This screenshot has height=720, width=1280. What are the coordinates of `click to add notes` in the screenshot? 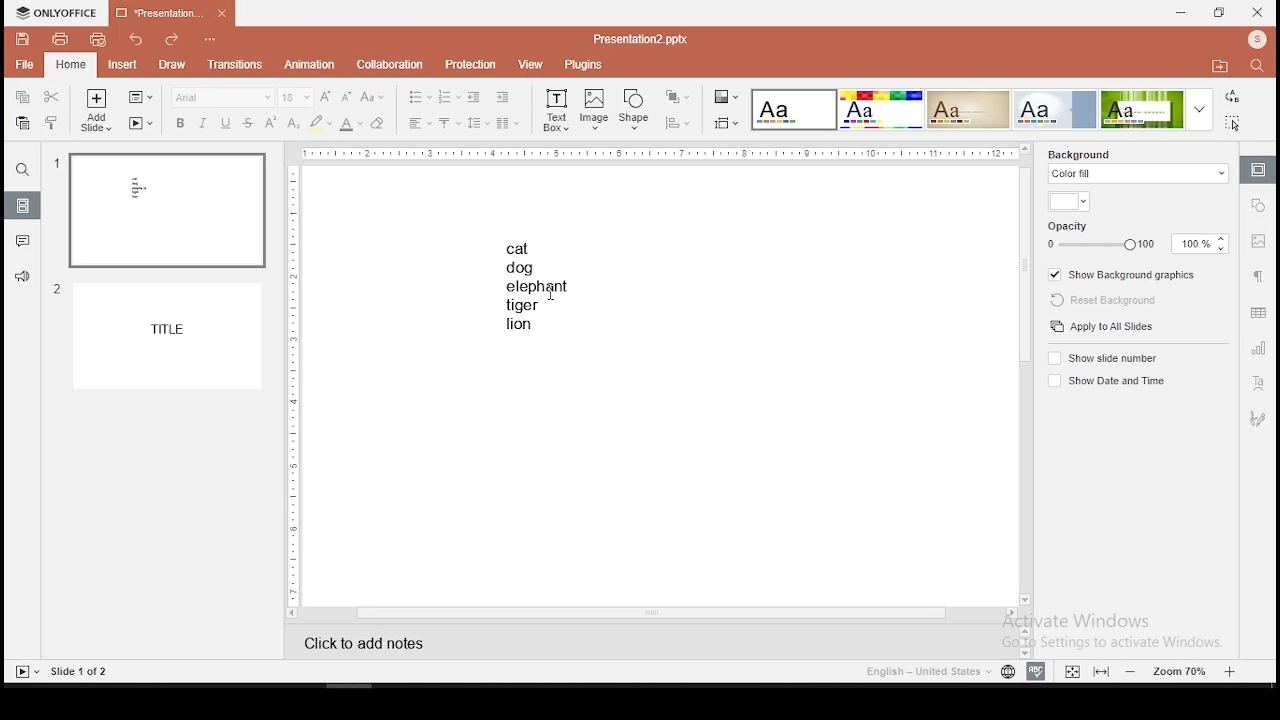 It's located at (377, 640).